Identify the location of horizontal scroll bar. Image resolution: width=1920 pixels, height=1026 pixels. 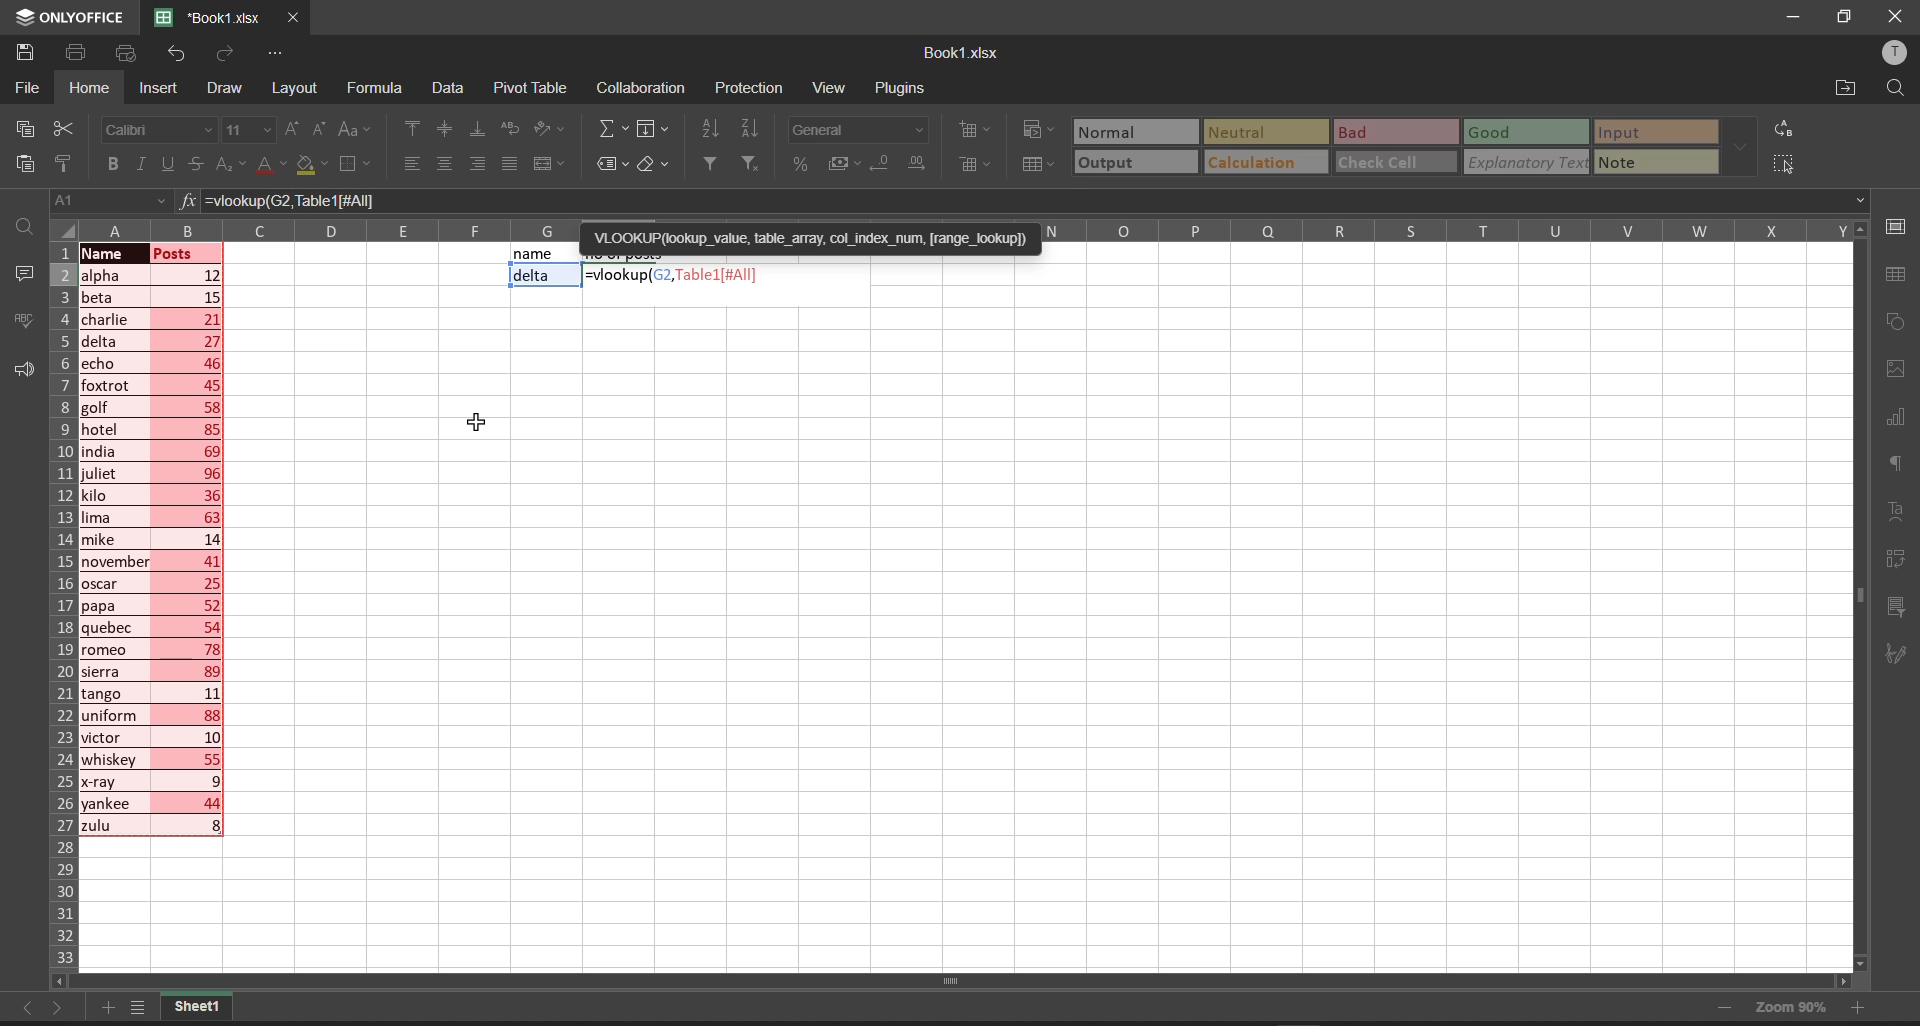
(956, 981).